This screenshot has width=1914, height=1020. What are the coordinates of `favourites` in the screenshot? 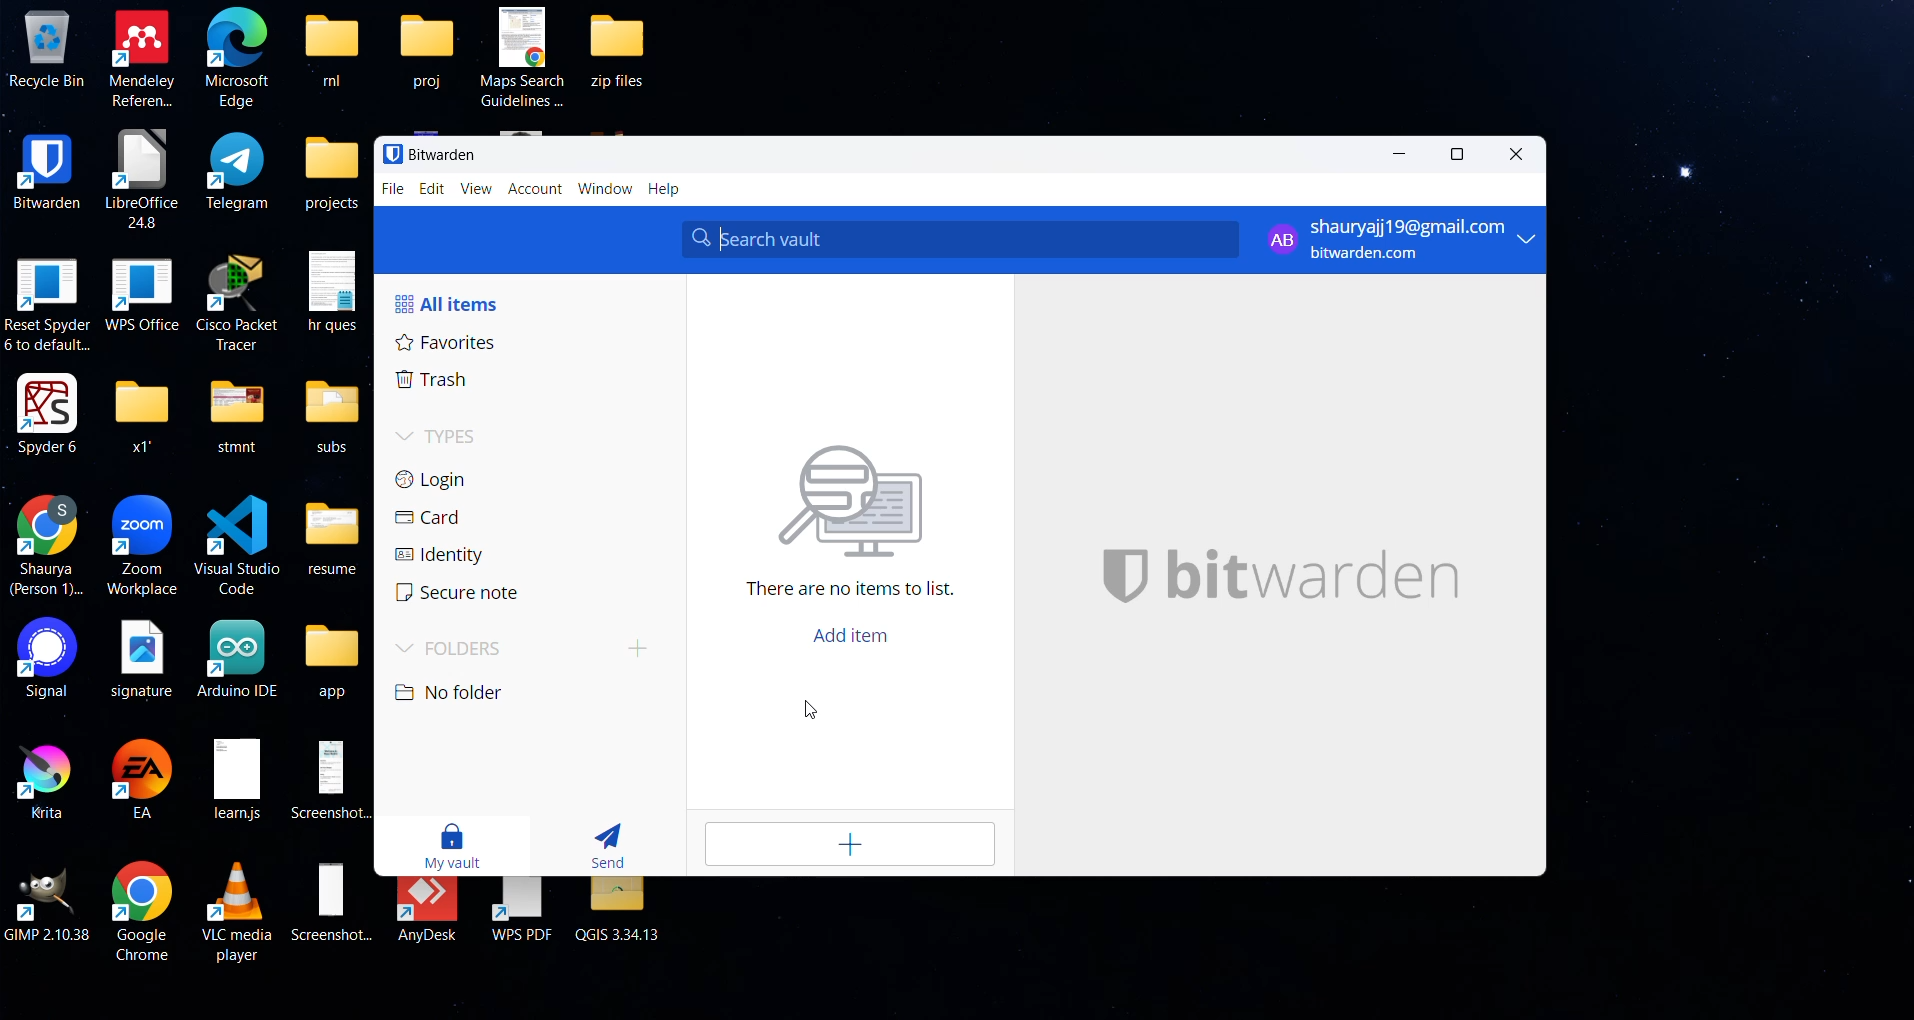 It's located at (484, 345).